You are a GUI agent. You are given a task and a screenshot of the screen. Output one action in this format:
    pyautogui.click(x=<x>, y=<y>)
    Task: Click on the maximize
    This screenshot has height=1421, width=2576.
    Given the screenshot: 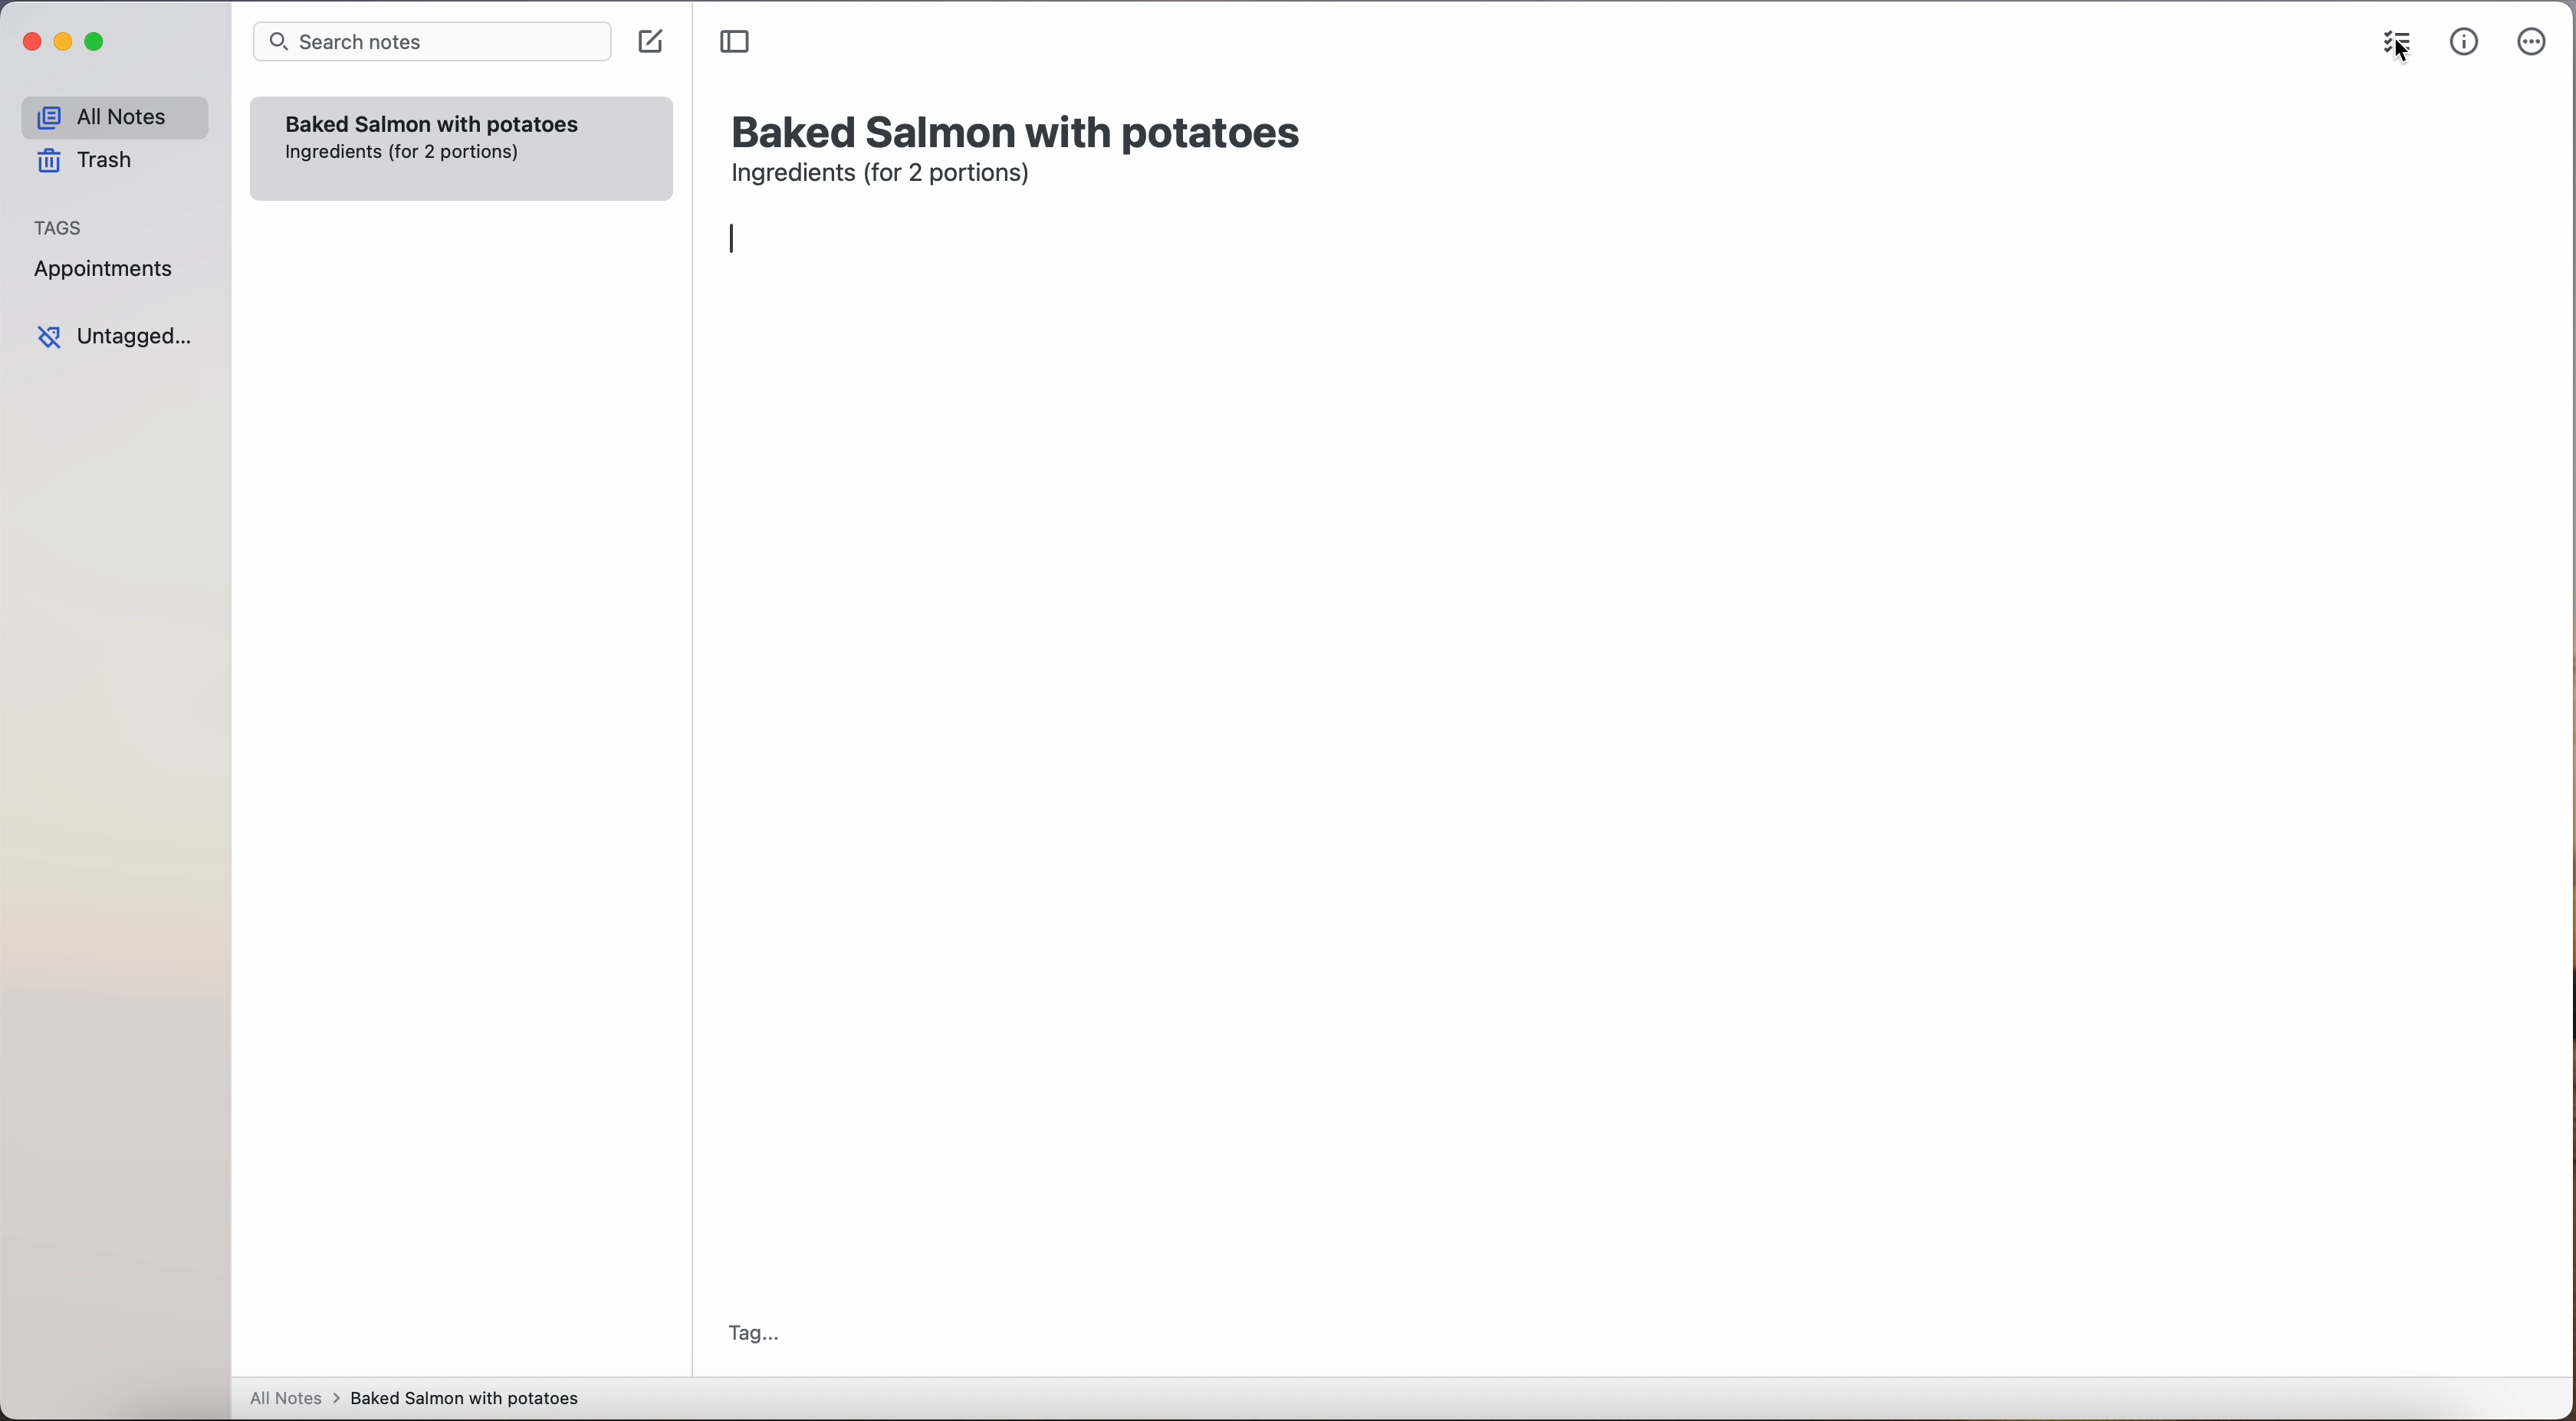 What is the action you would take?
    pyautogui.click(x=98, y=41)
    